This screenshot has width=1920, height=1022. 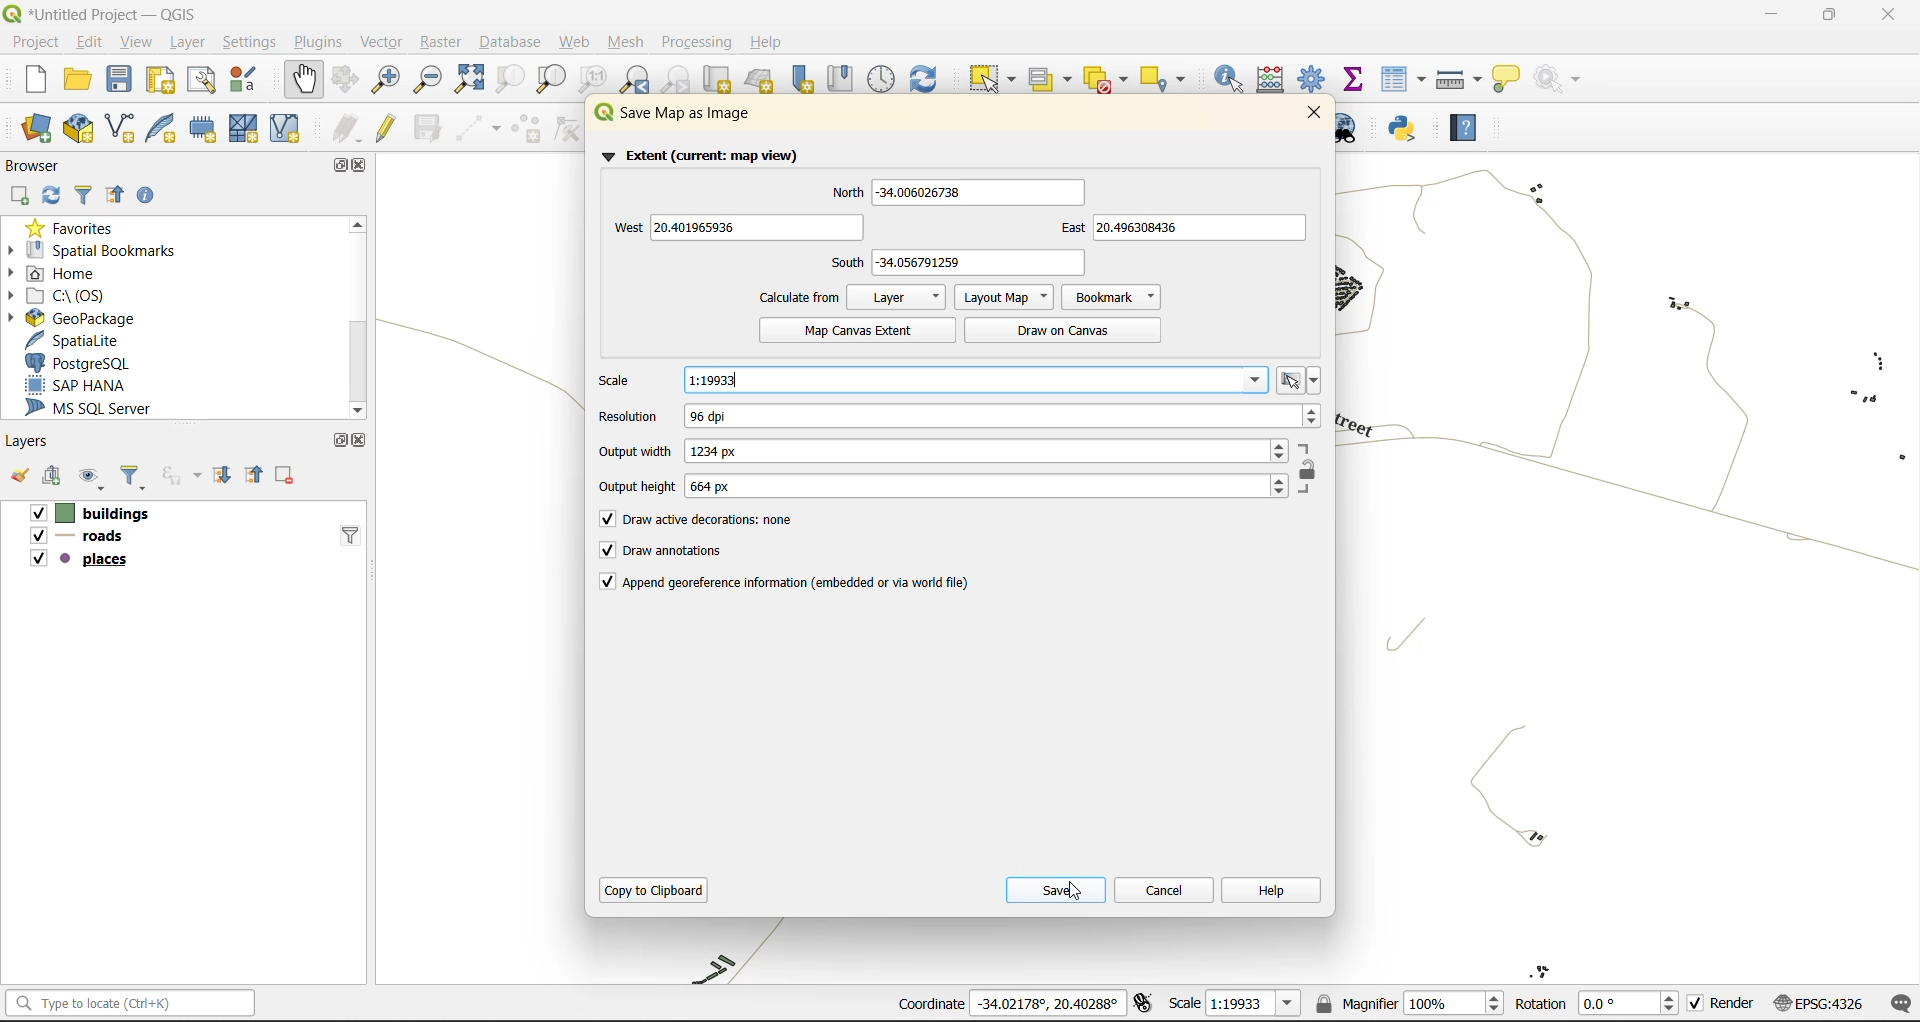 What do you see at coordinates (1888, 14) in the screenshot?
I see `close` at bounding box center [1888, 14].